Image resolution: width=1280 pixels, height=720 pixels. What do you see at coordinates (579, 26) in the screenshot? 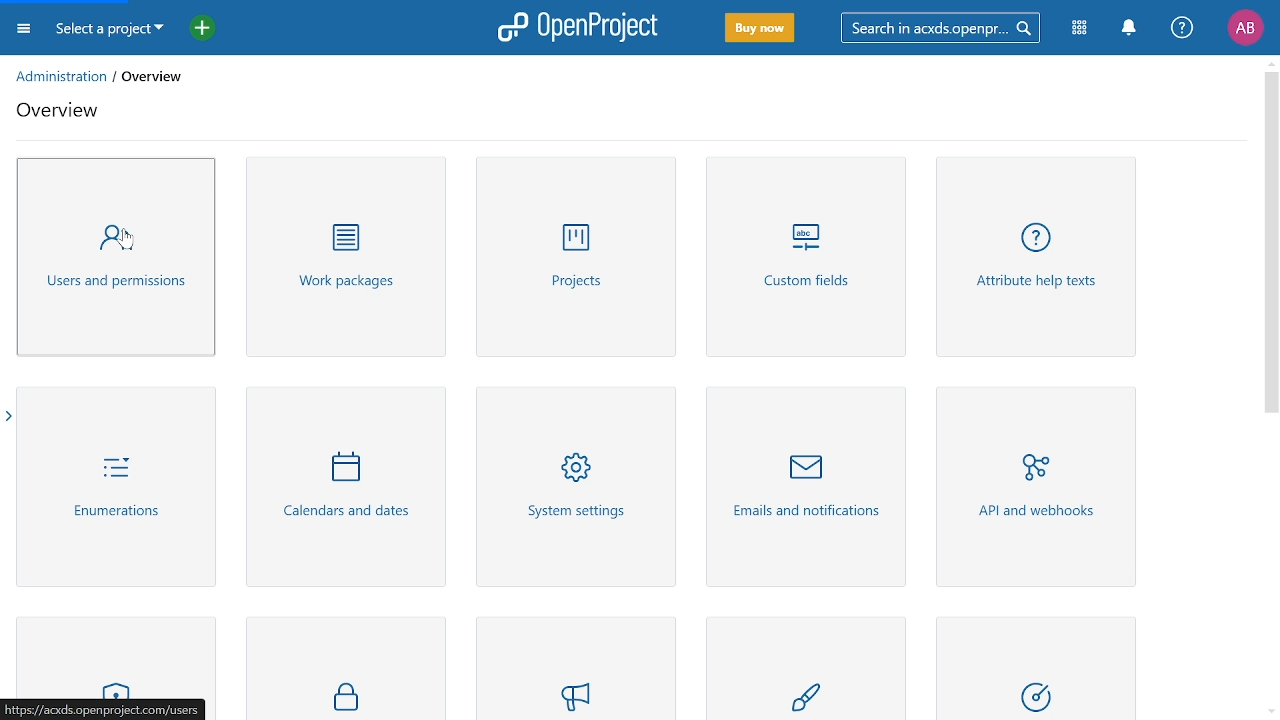
I see `OpenProject logo` at bounding box center [579, 26].